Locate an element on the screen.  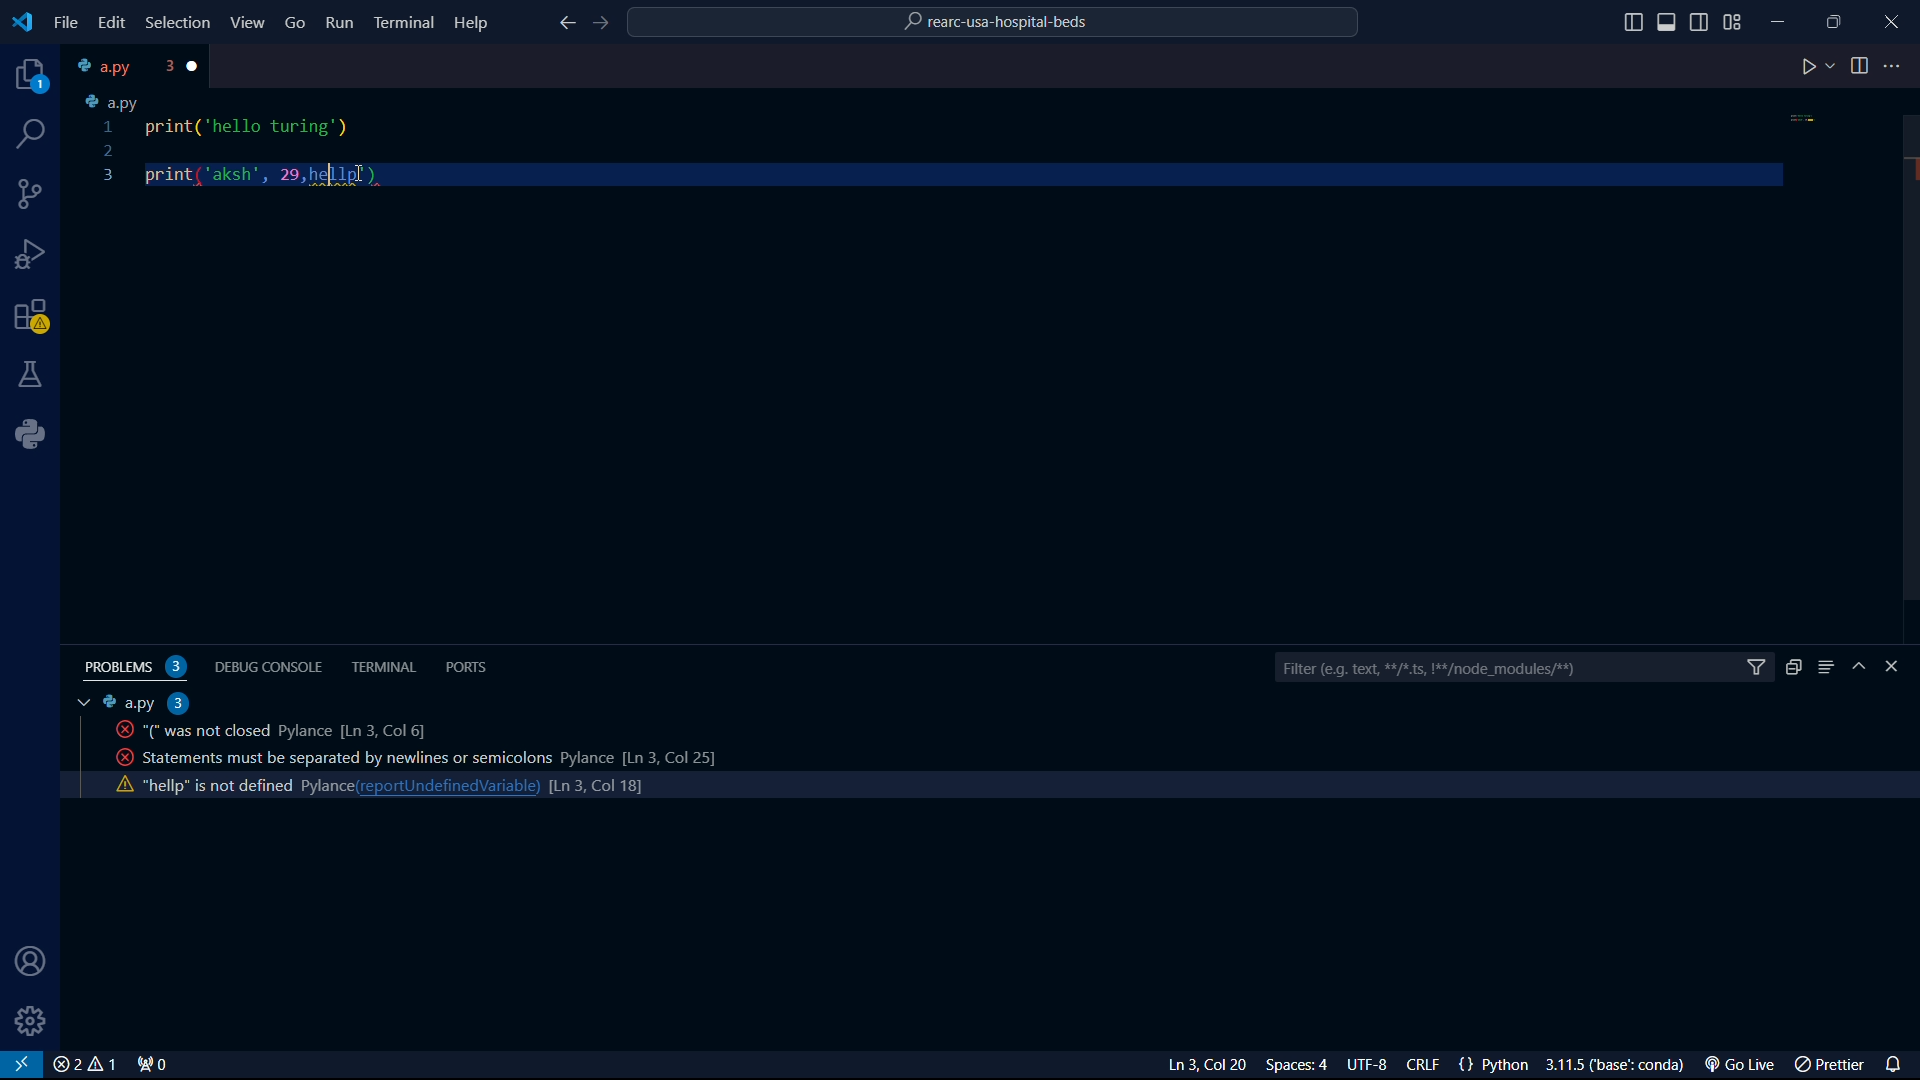
code python is located at coordinates (945, 143).